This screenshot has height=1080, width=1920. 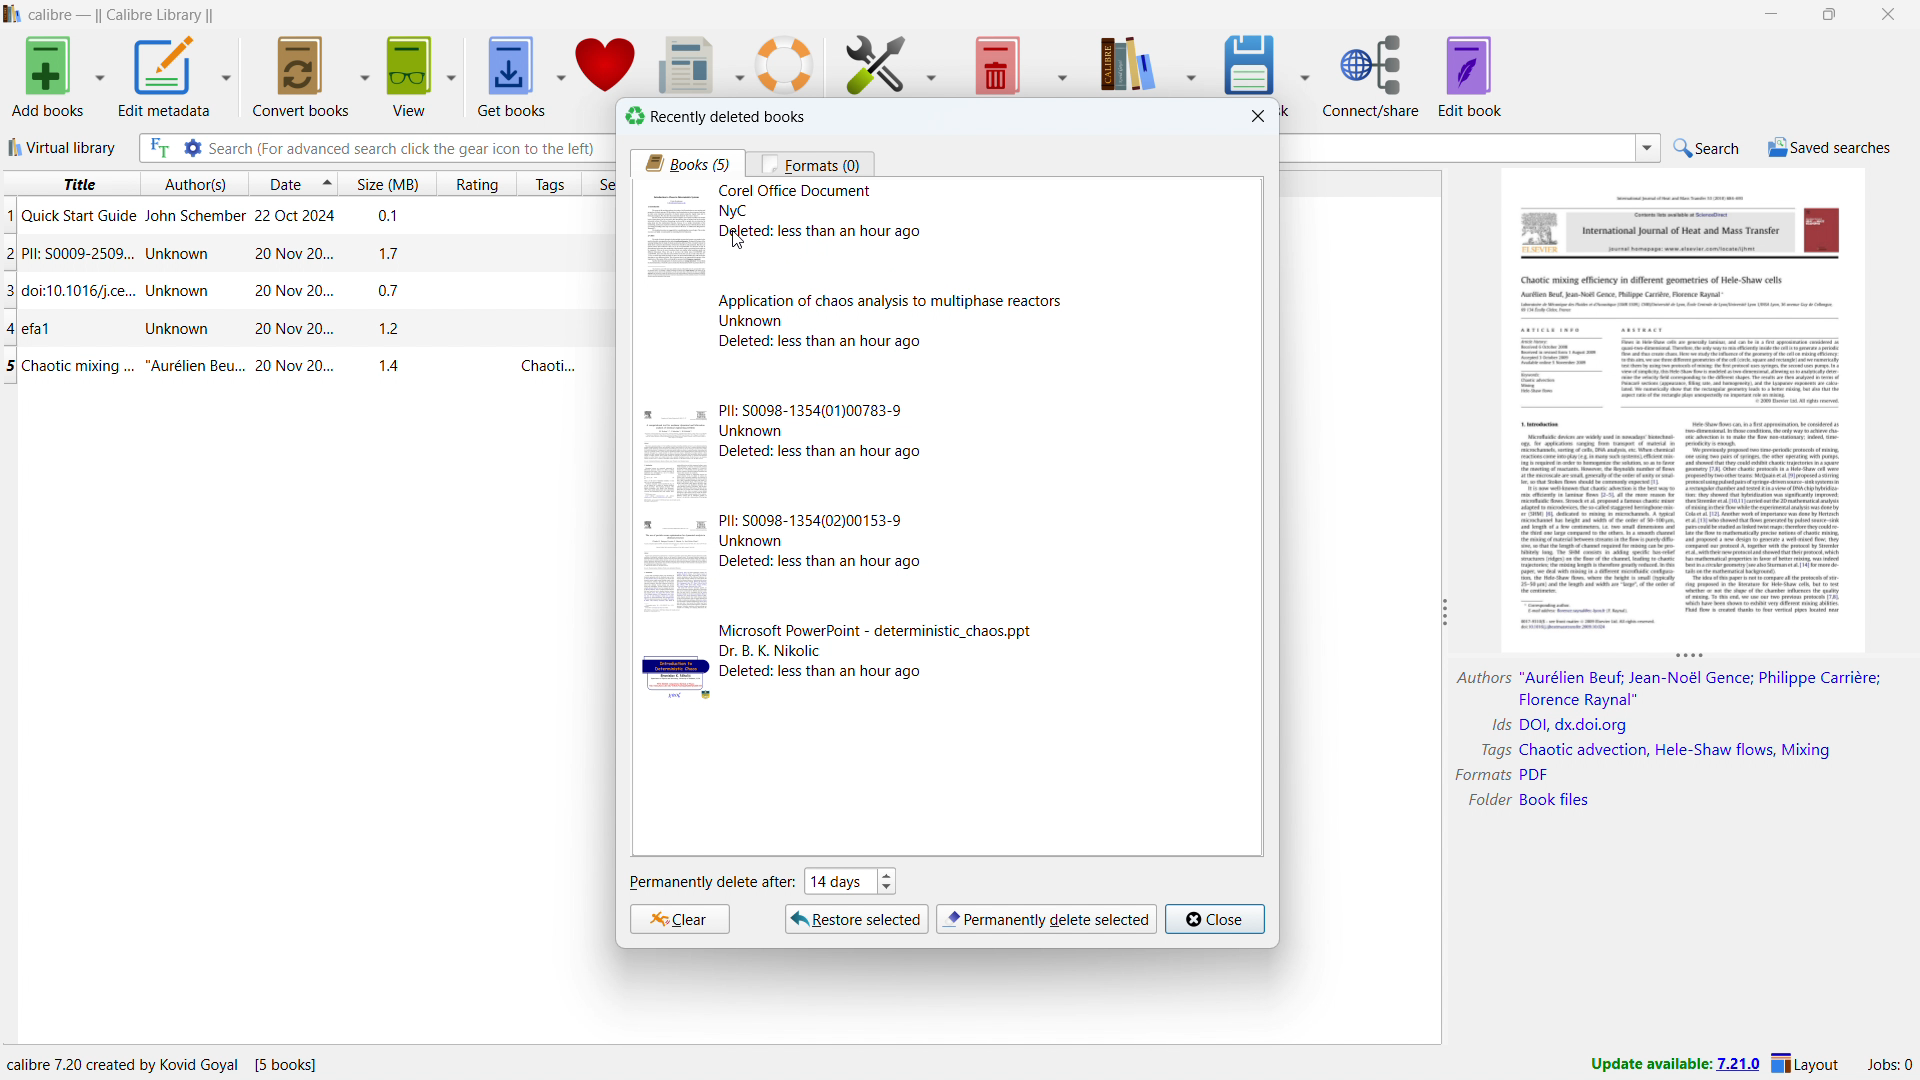 I want to click on single book entry, so click(x=295, y=367).